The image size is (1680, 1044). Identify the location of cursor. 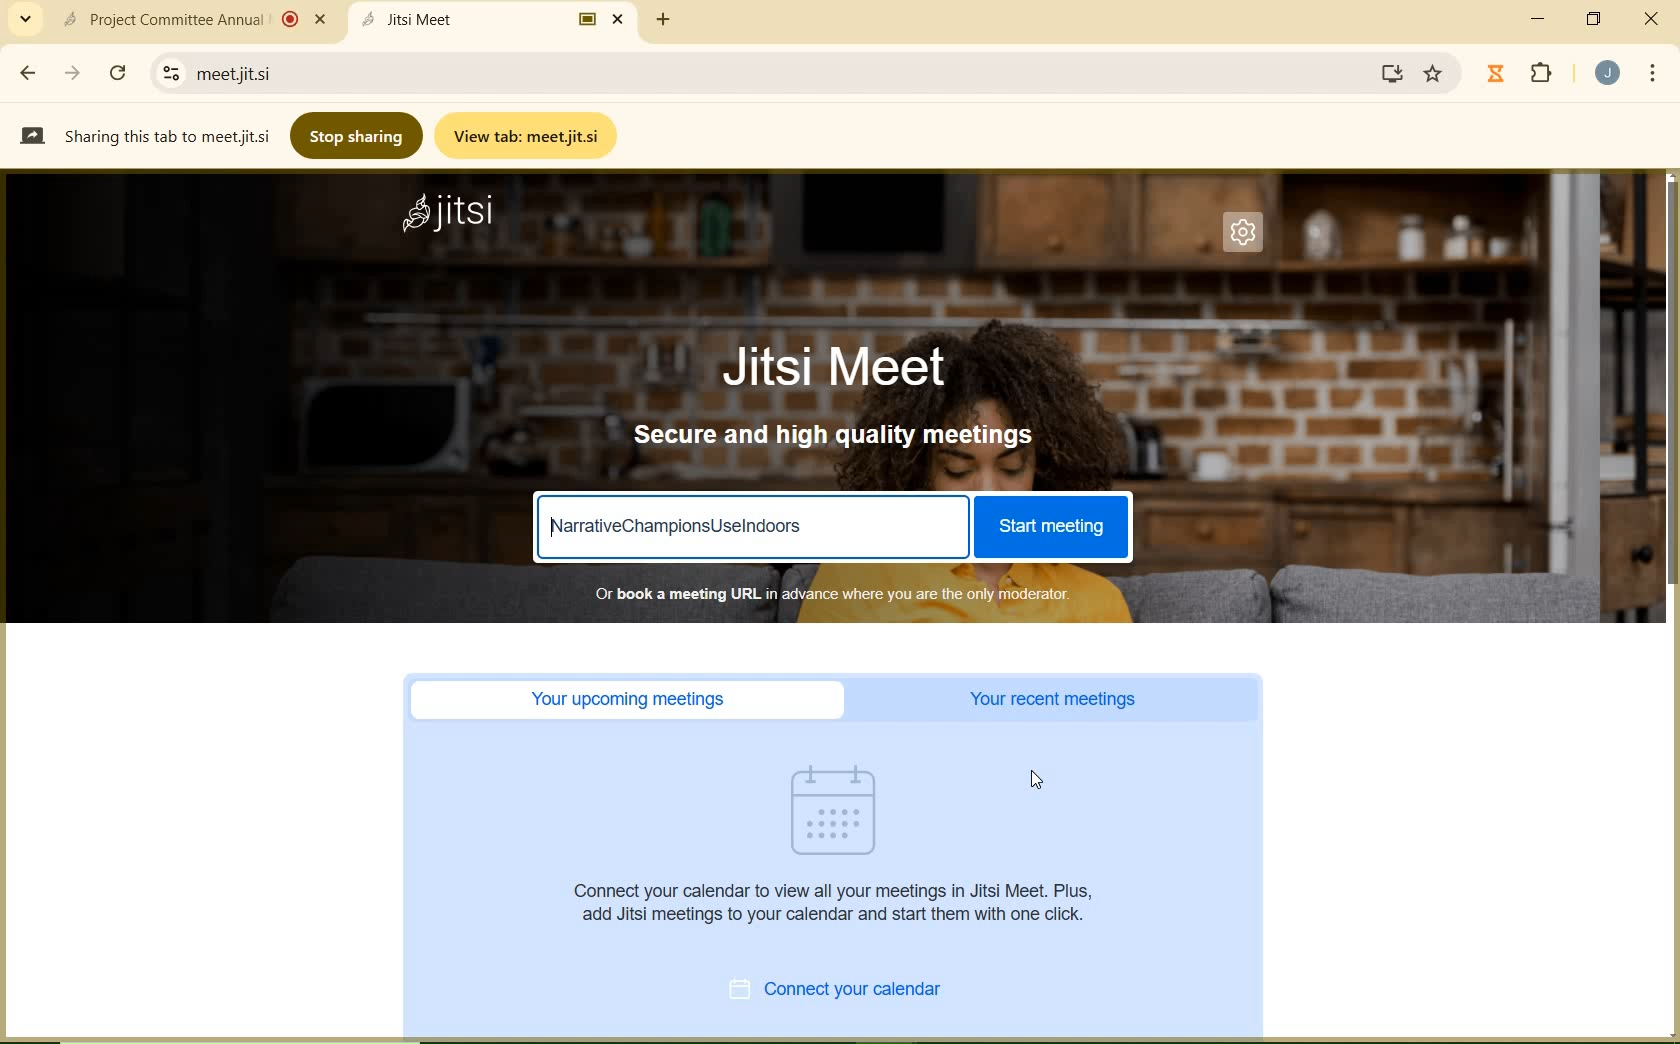
(1034, 781).